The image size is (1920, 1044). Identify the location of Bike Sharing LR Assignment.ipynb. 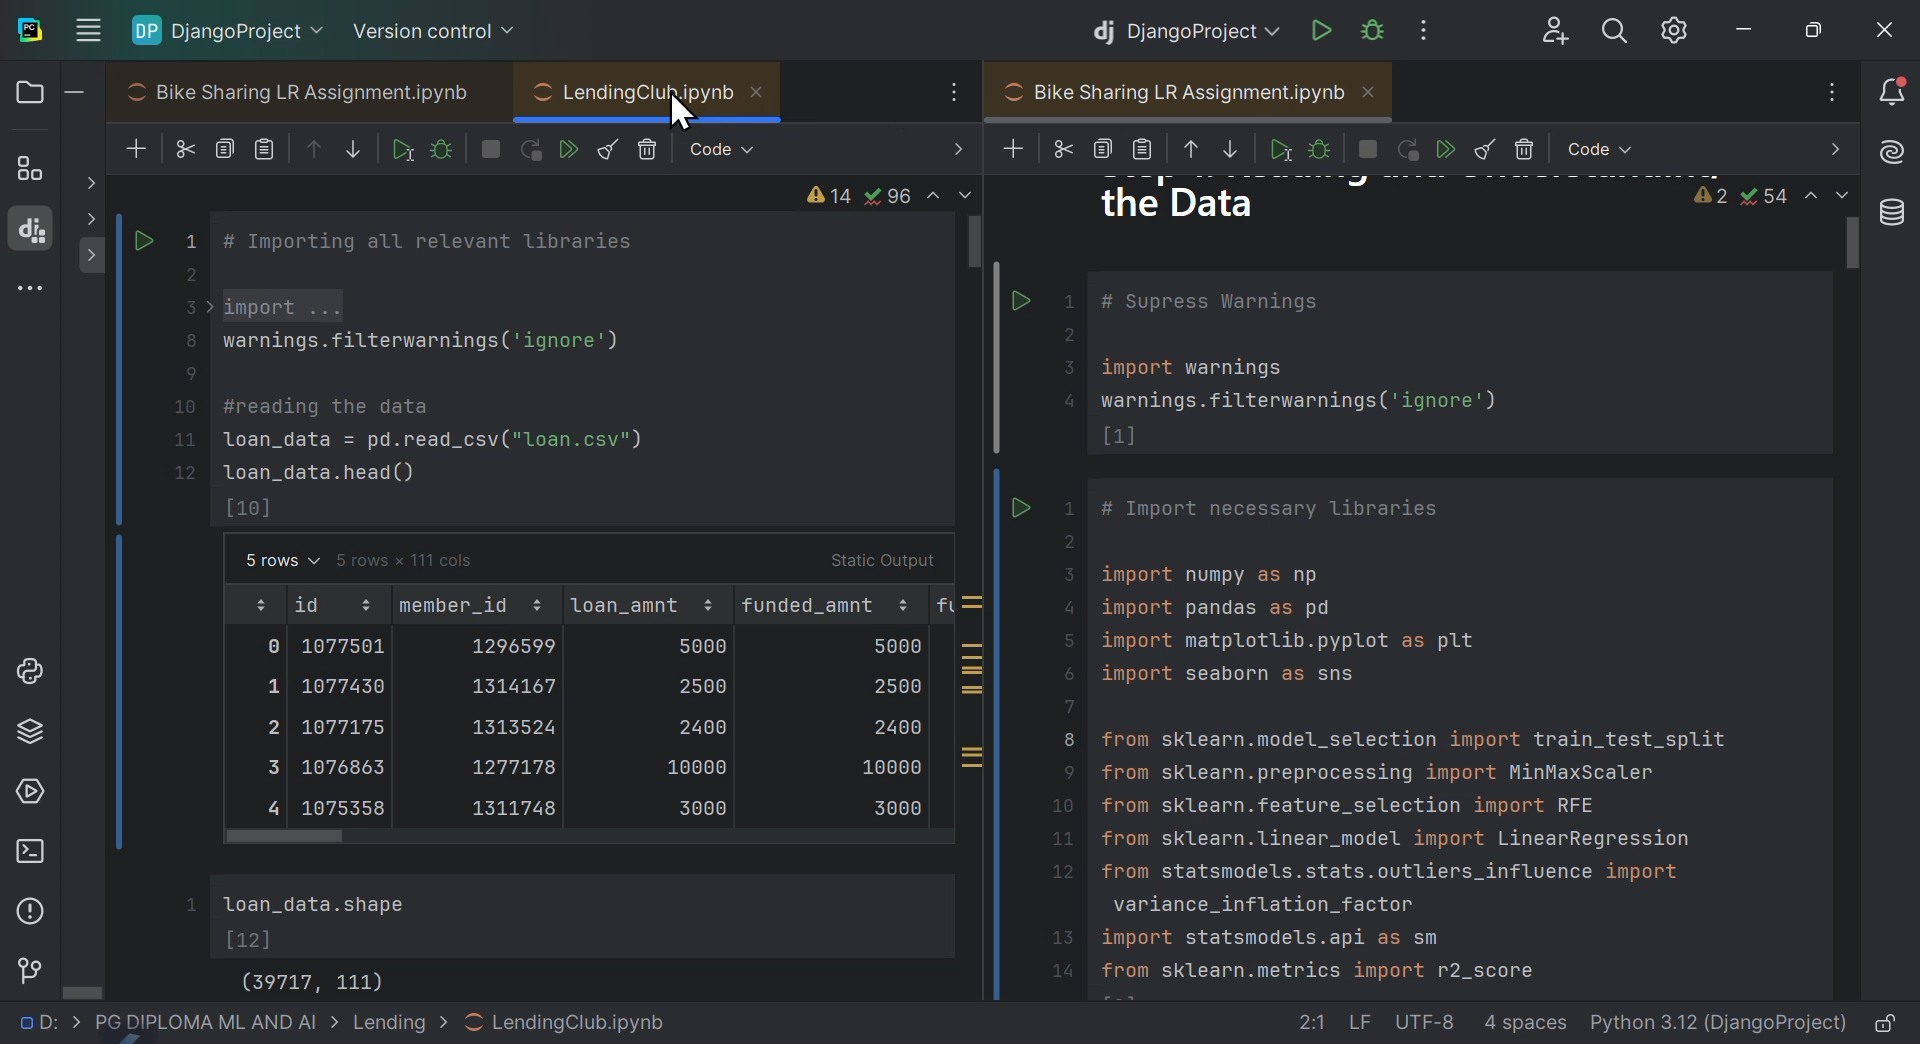
(303, 90).